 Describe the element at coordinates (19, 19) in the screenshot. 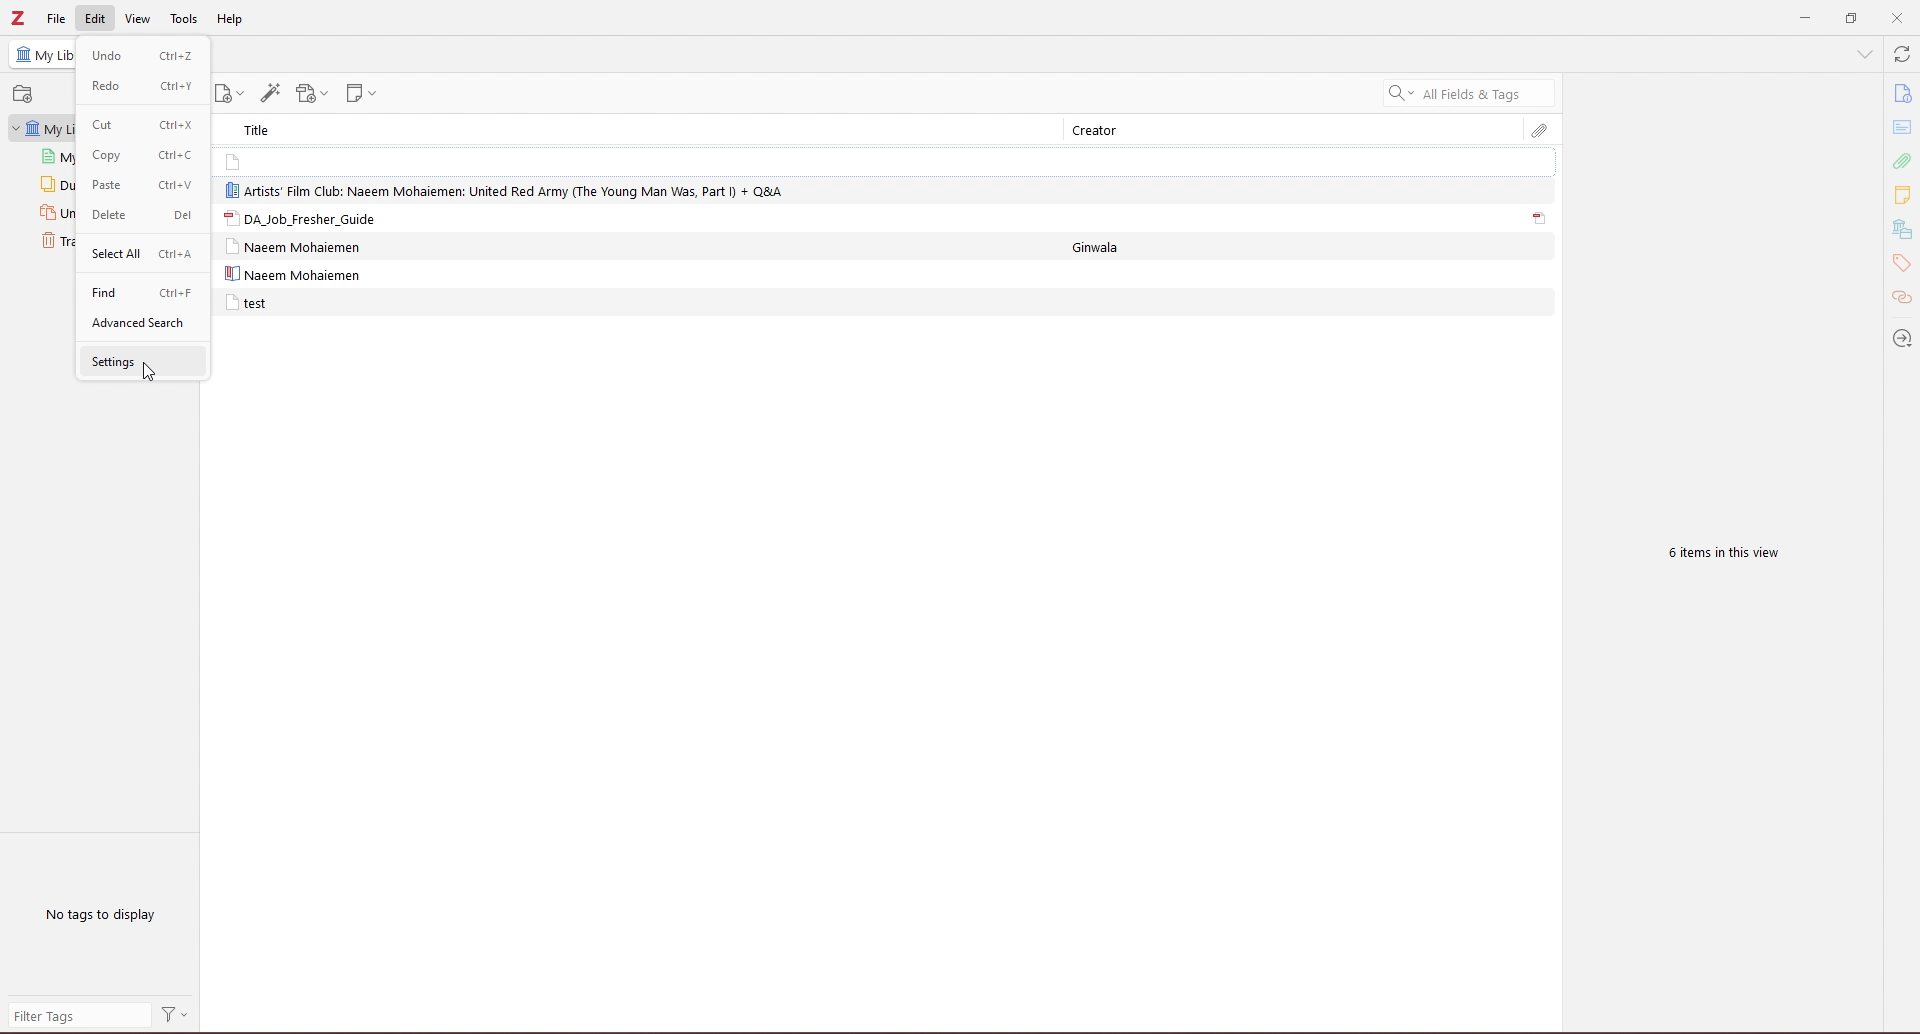

I see `zotero` at that location.